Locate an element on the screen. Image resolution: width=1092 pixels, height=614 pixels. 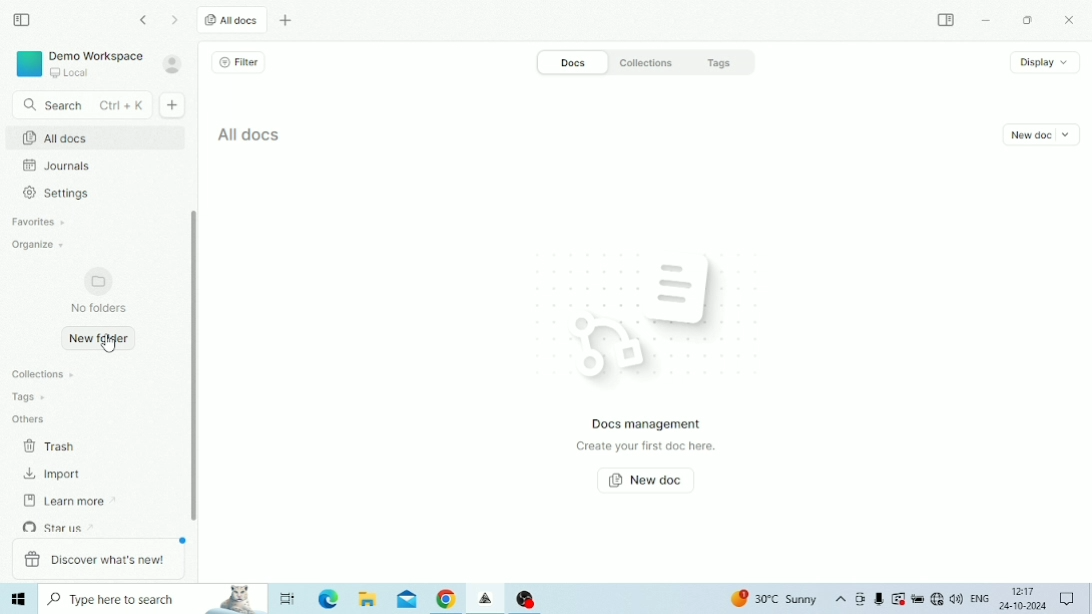
Type here to search is located at coordinates (154, 599).